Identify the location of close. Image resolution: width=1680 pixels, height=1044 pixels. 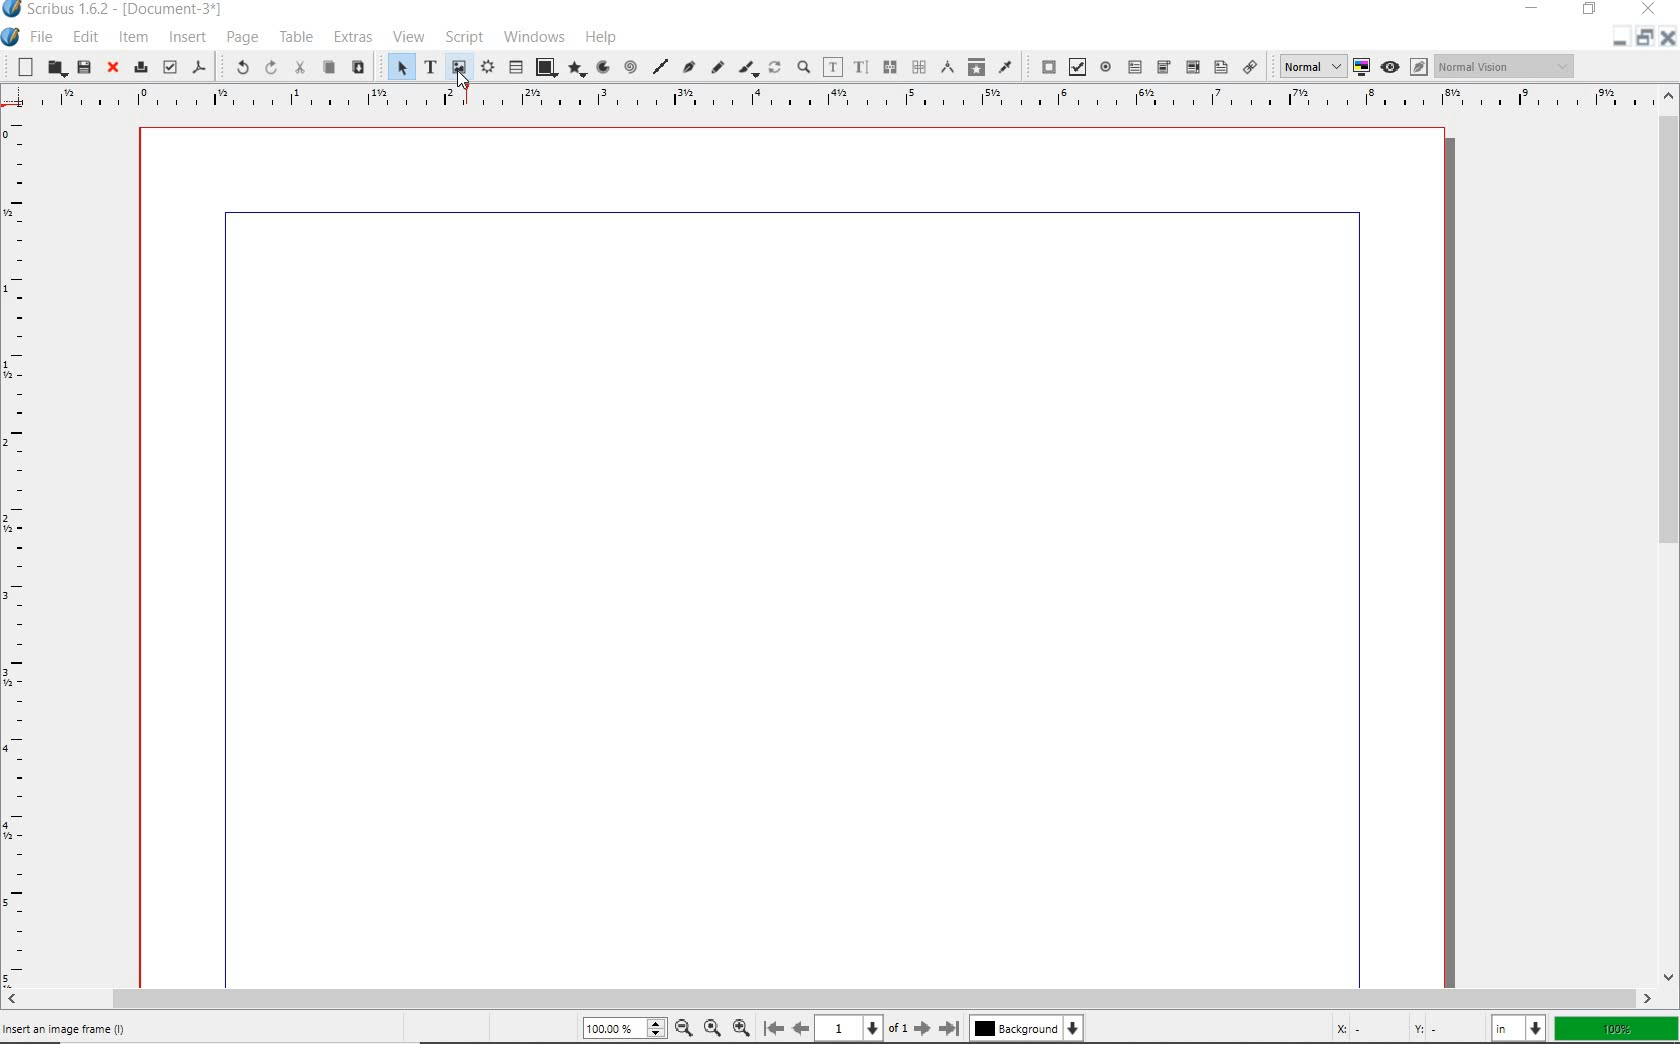
(114, 67).